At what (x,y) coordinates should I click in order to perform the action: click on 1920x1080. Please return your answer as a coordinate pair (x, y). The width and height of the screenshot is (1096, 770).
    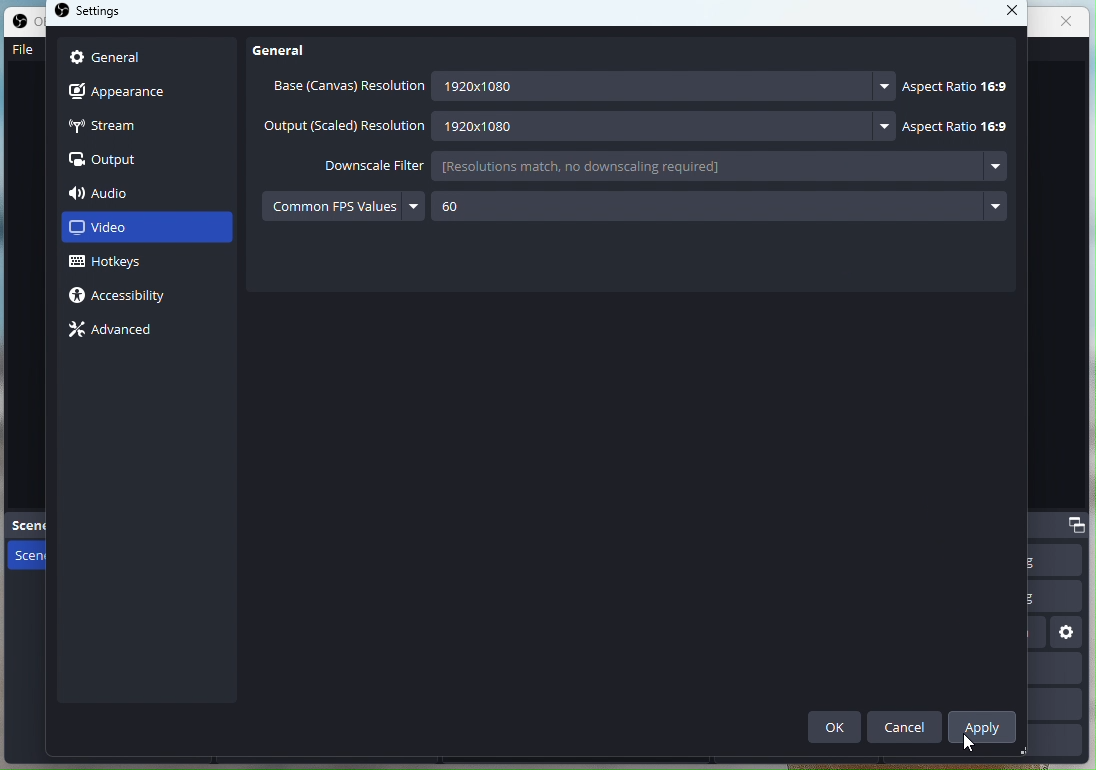
    Looking at the image, I should click on (651, 86).